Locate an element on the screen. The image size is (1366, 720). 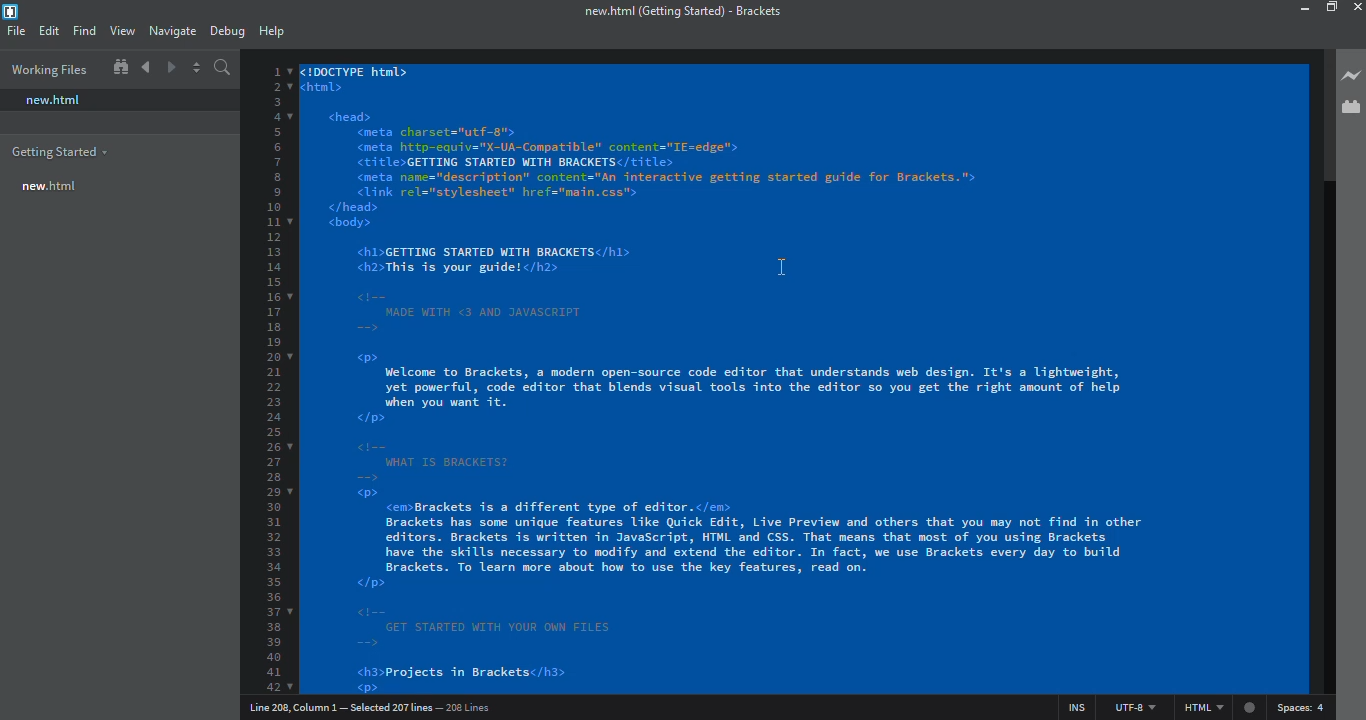
minimize is located at coordinates (1286, 9).